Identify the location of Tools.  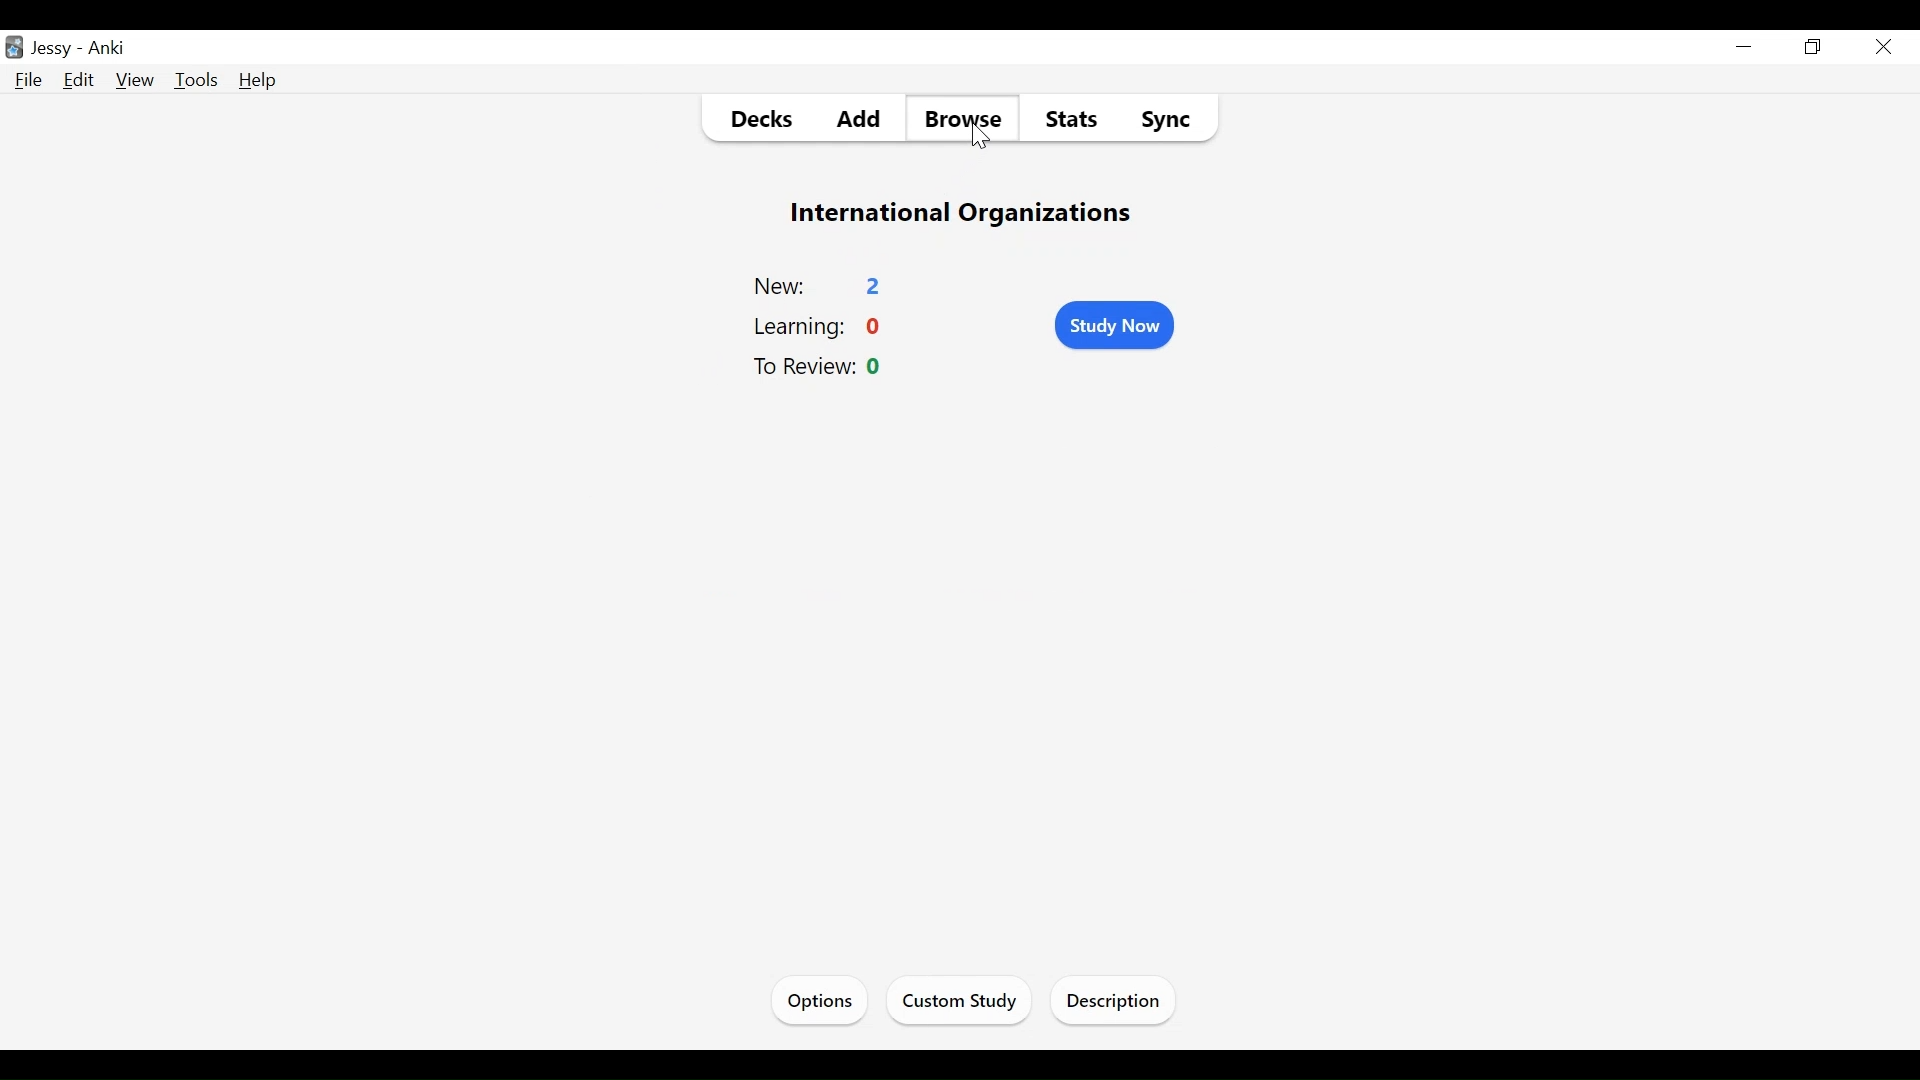
(199, 80).